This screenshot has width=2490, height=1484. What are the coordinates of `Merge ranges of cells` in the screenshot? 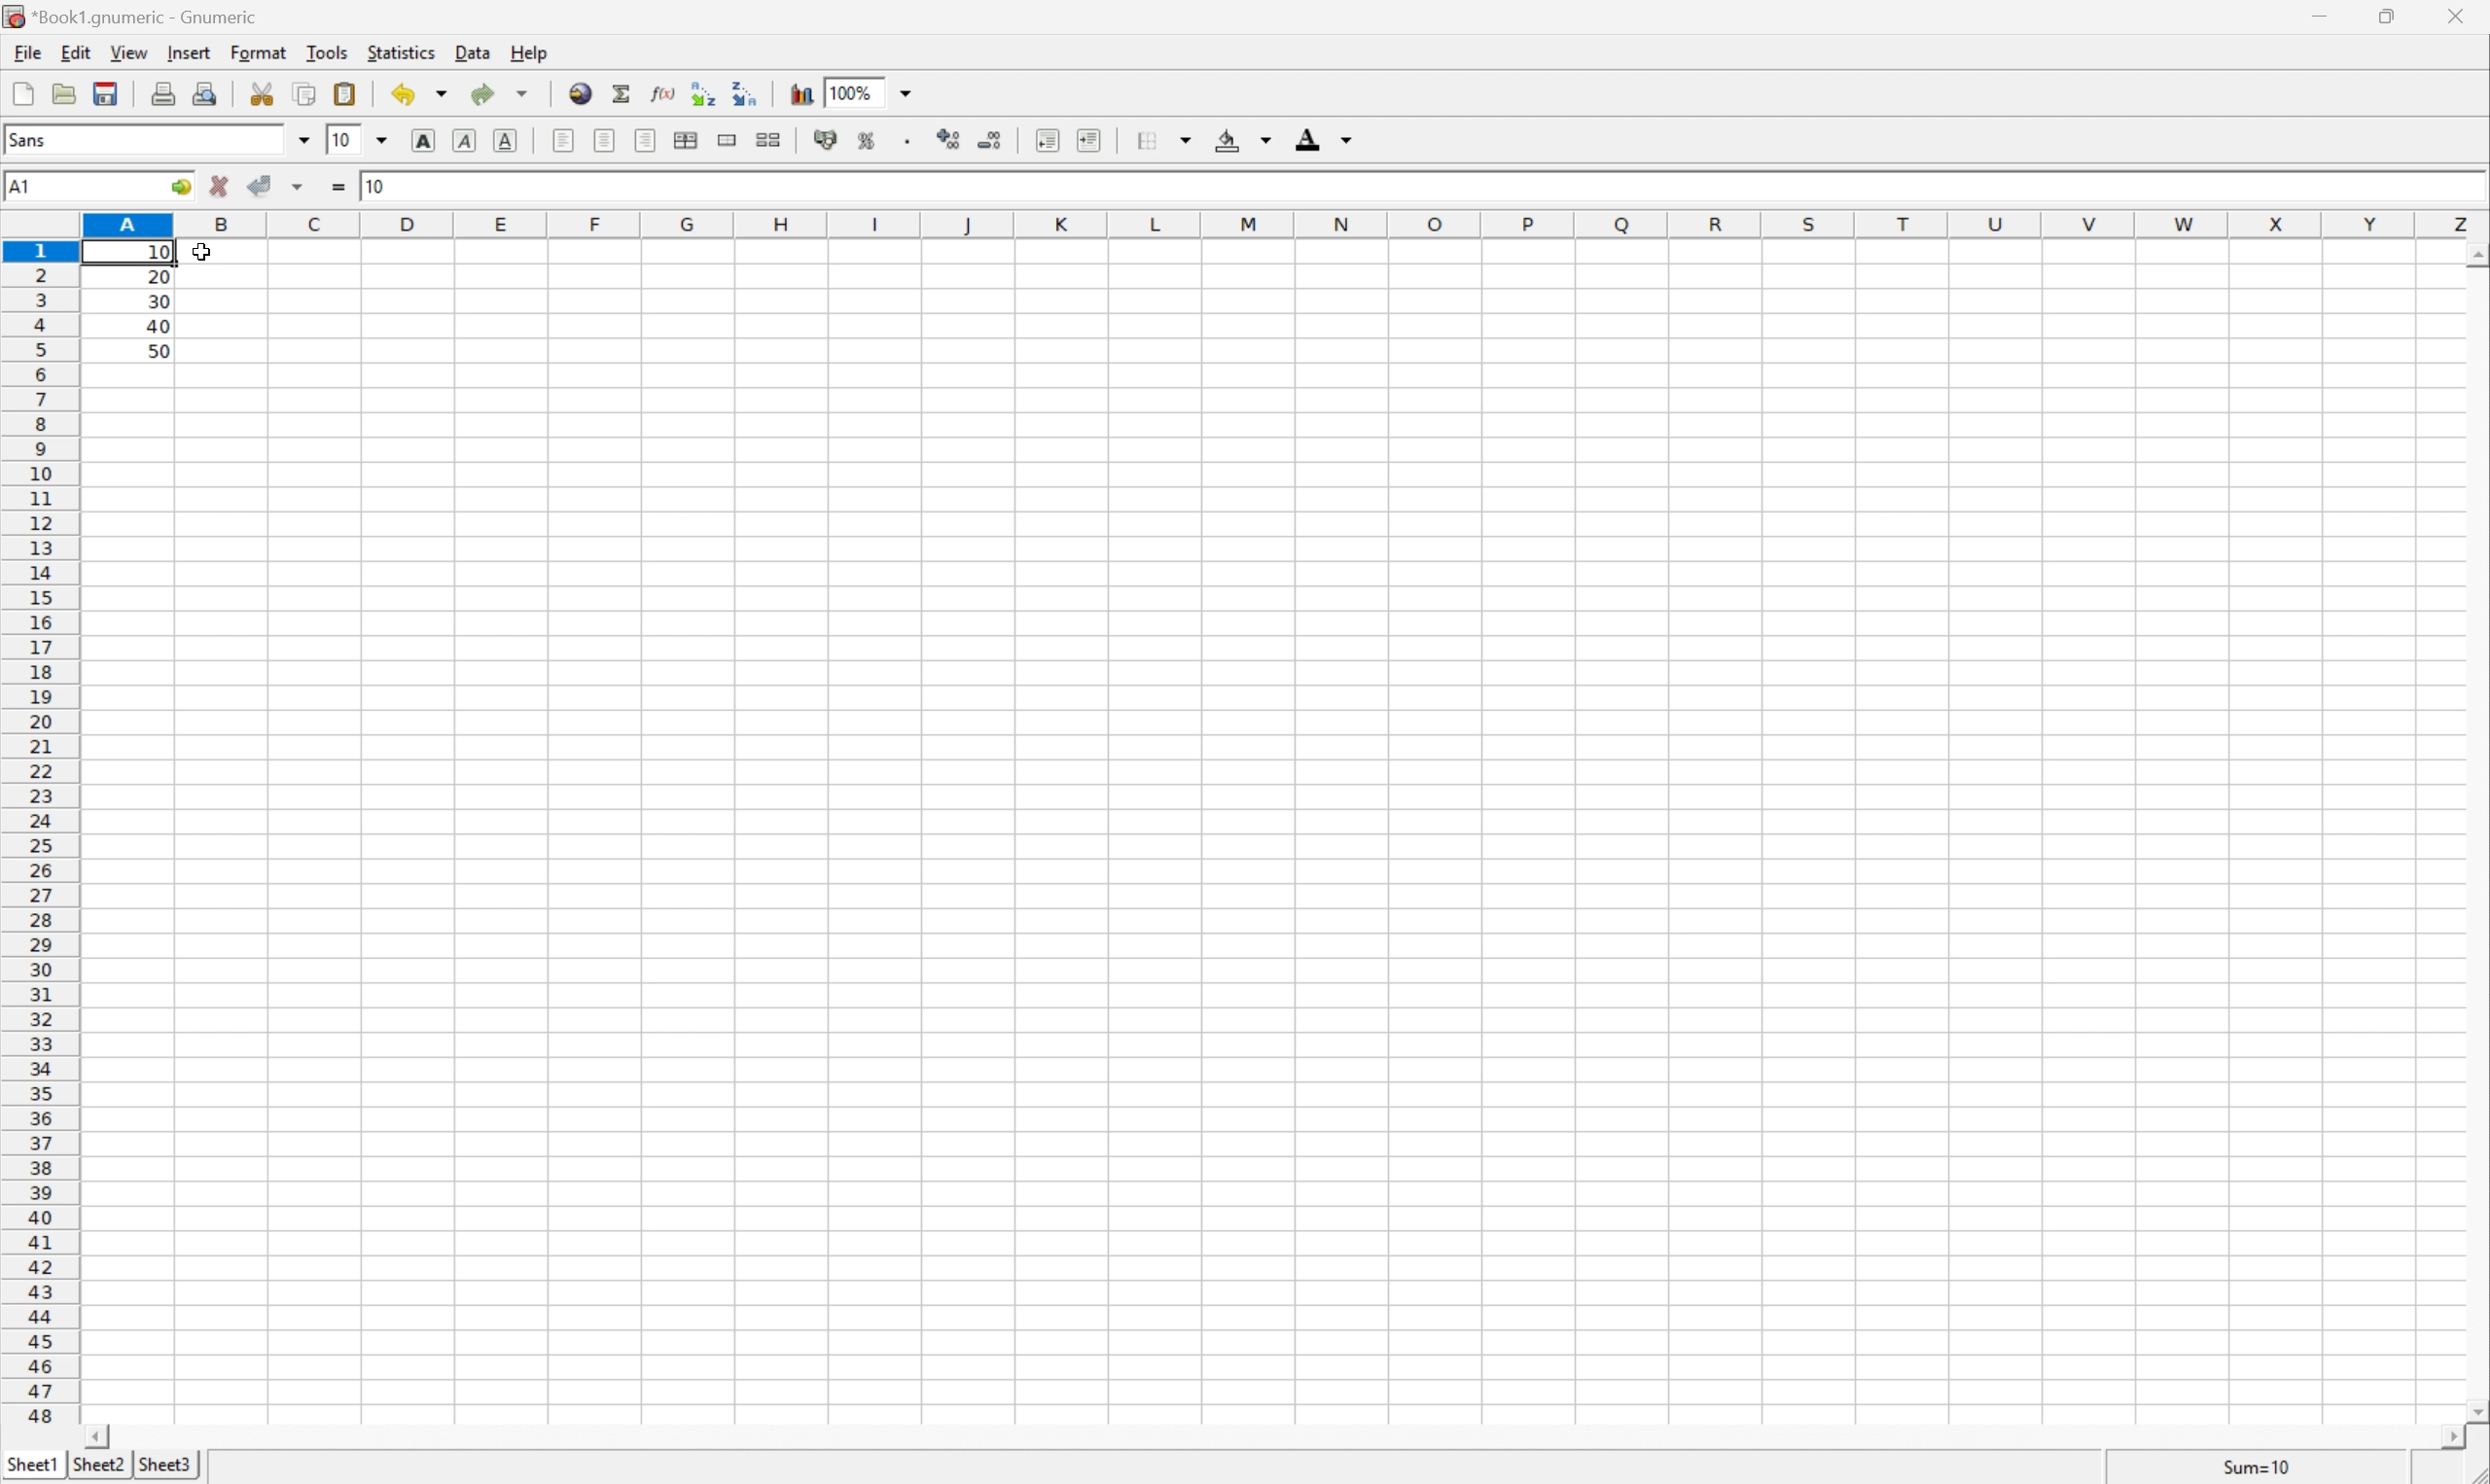 It's located at (725, 140).